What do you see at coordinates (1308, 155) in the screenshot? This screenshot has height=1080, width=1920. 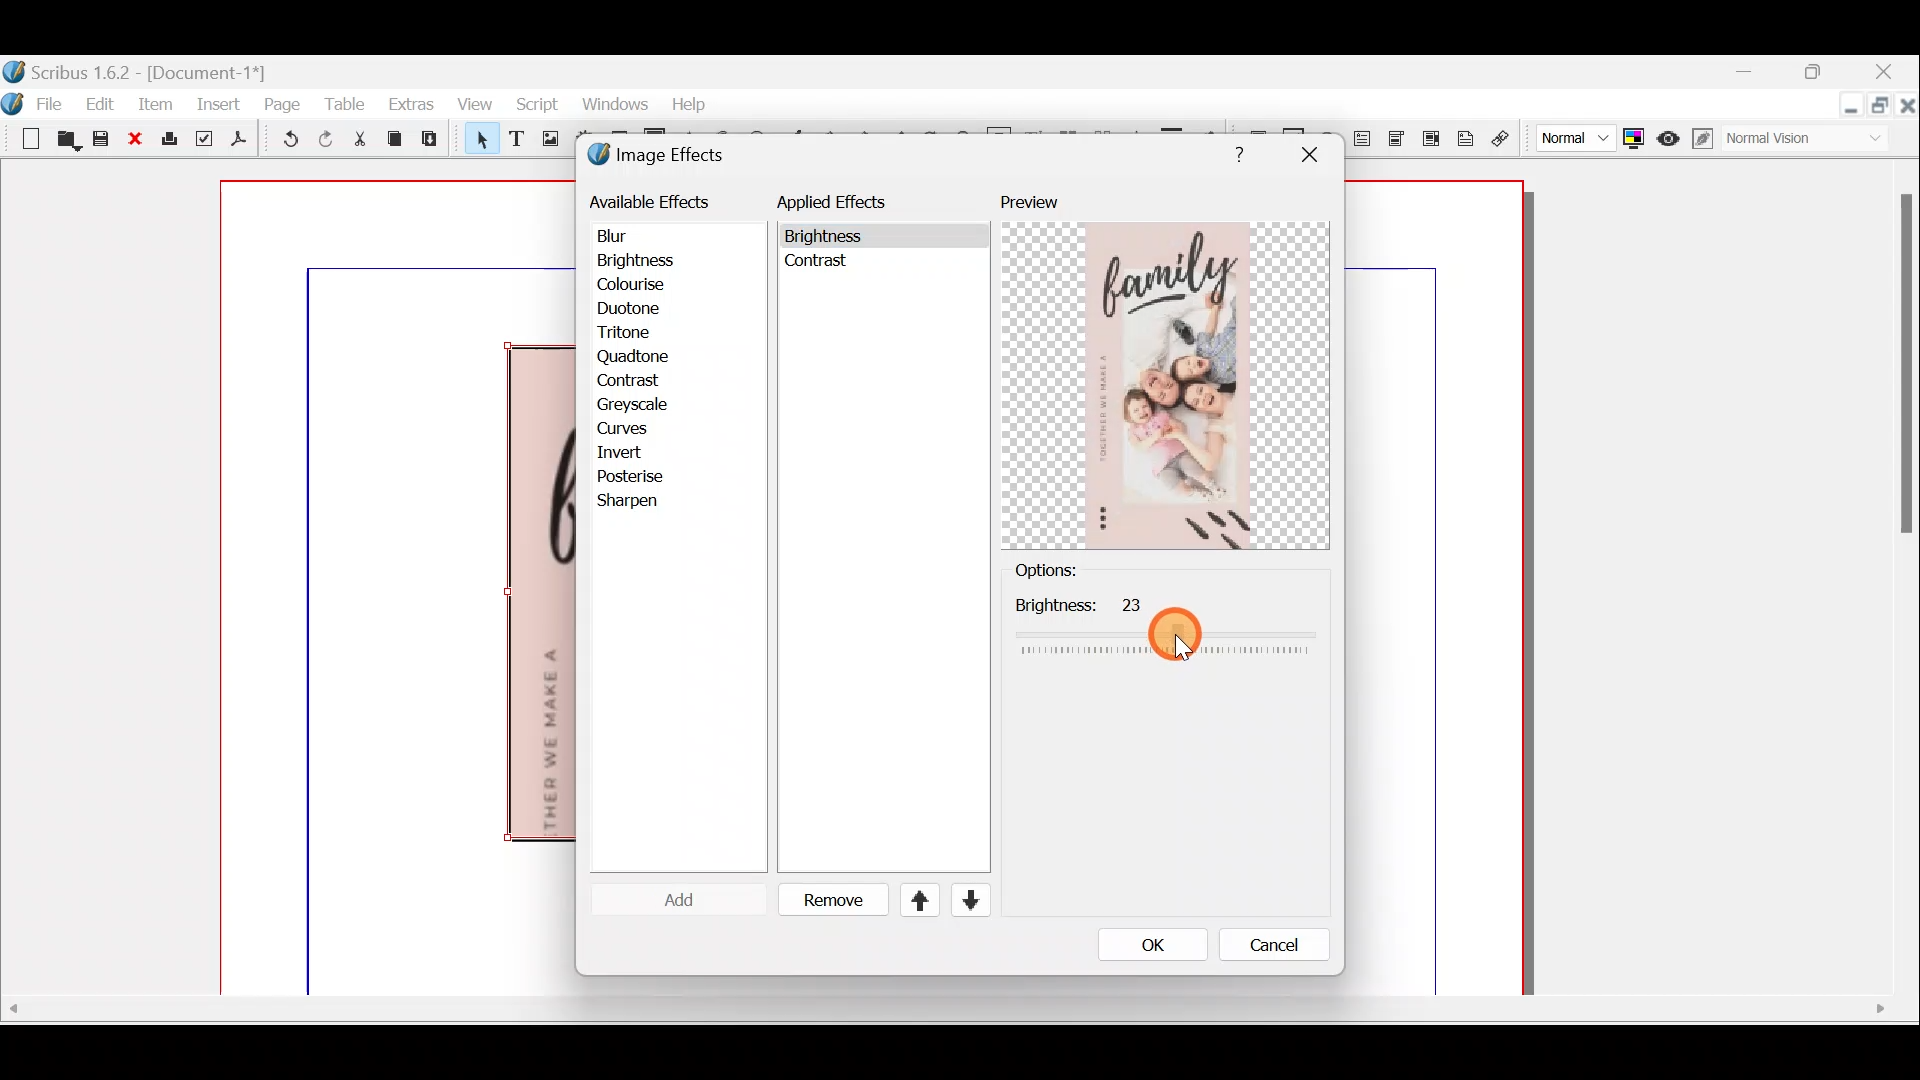 I see `` at bounding box center [1308, 155].